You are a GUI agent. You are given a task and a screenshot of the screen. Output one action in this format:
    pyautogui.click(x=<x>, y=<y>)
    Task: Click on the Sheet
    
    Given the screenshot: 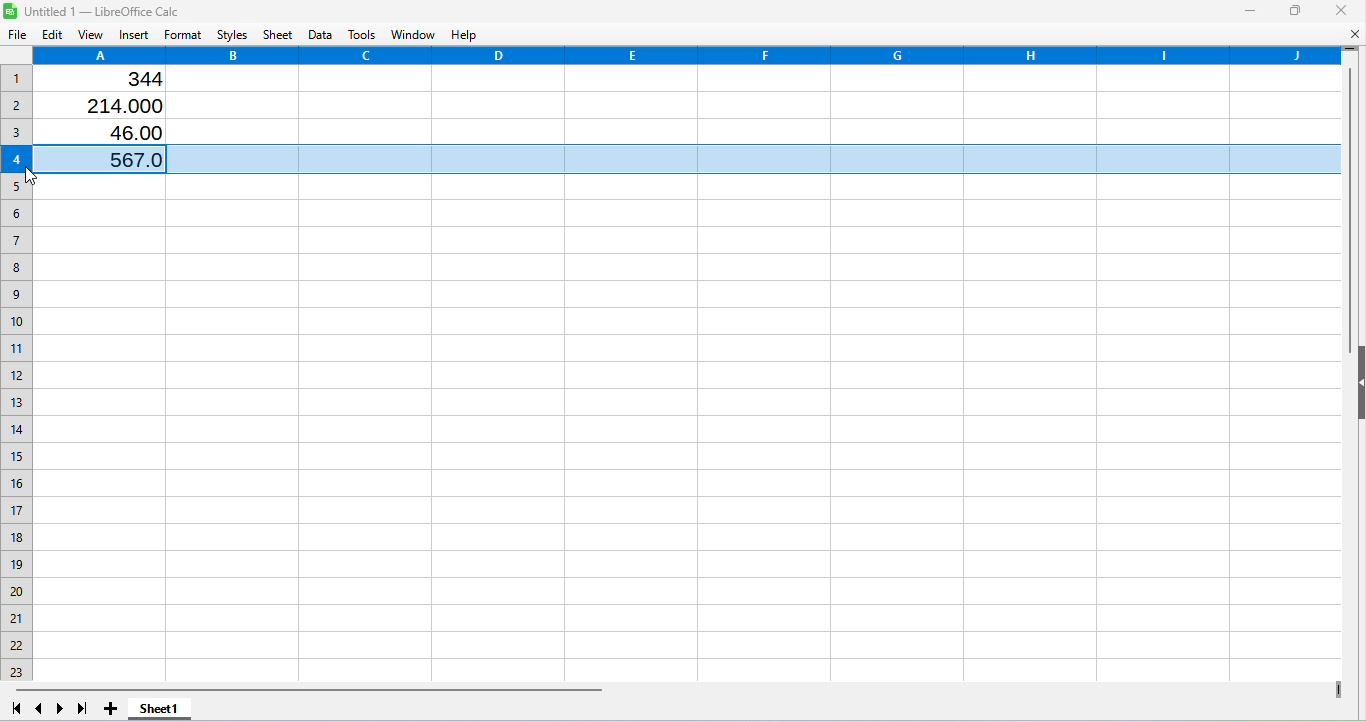 What is the action you would take?
    pyautogui.click(x=280, y=34)
    